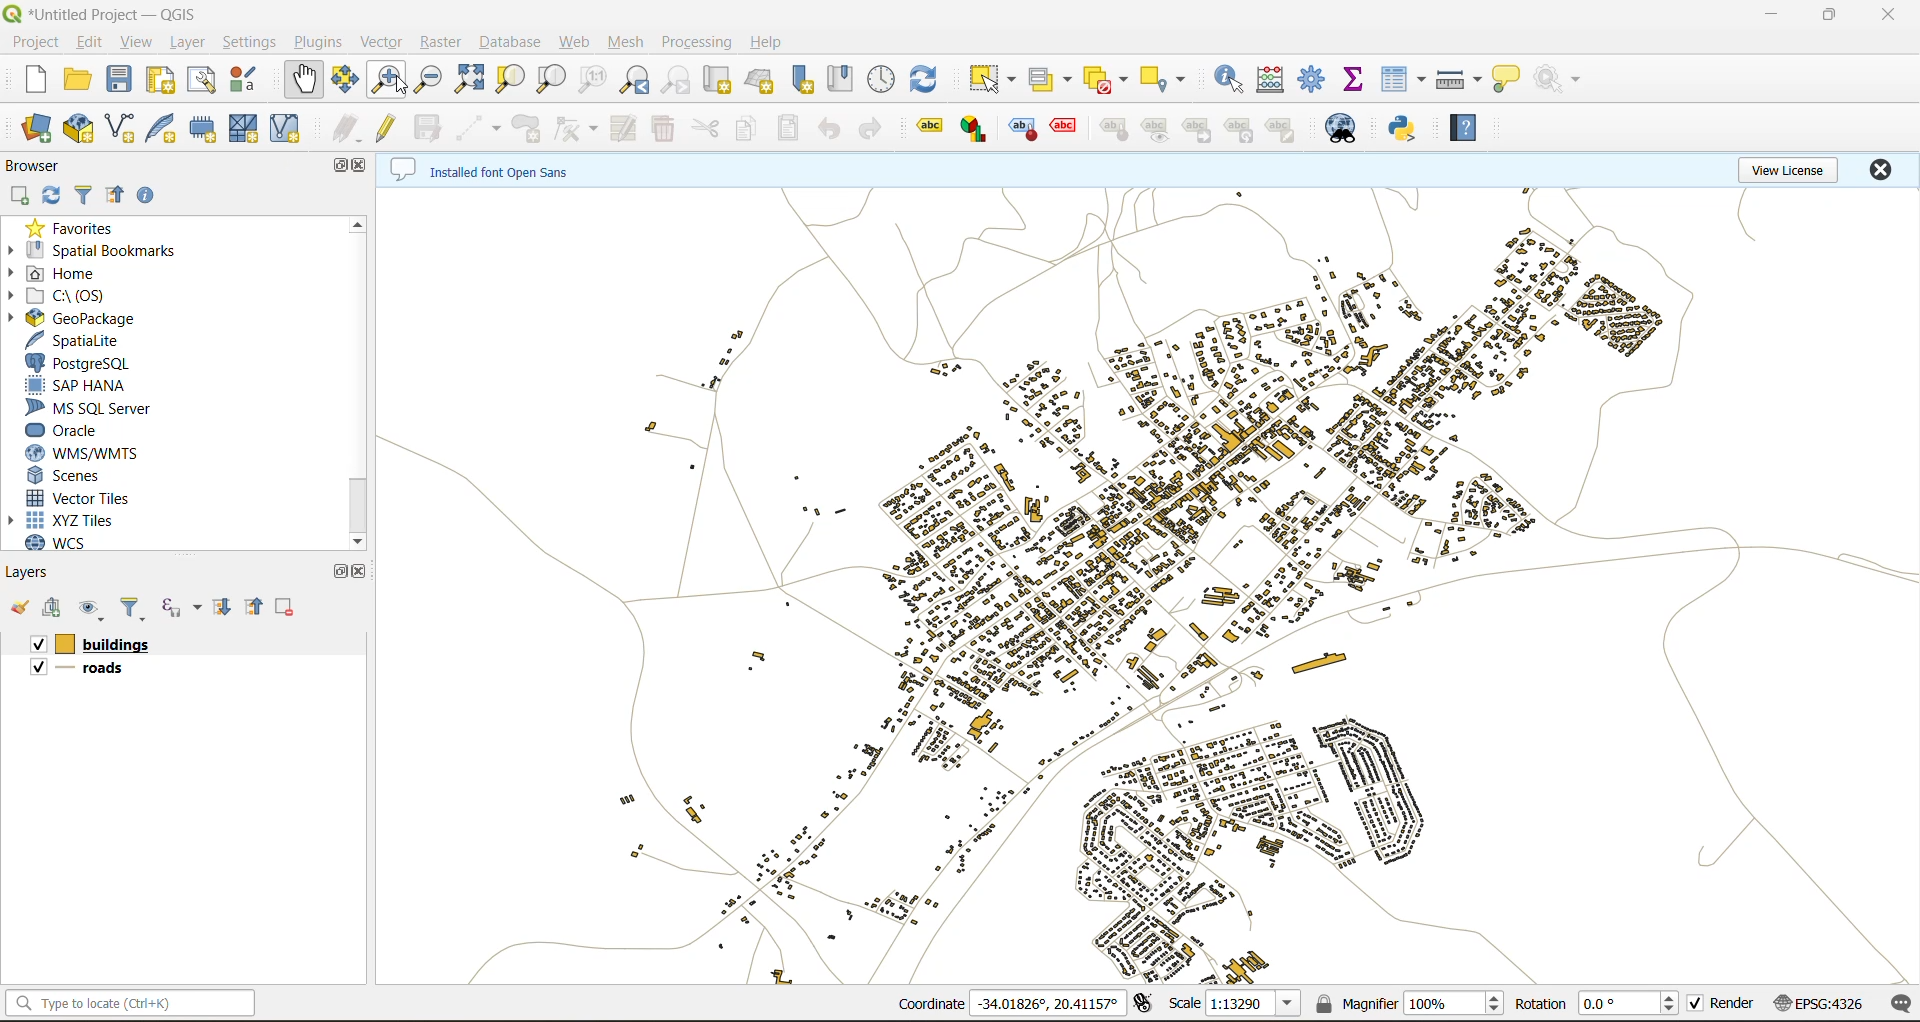 This screenshot has width=1920, height=1022. What do you see at coordinates (1399, 78) in the screenshot?
I see `attributes table` at bounding box center [1399, 78].